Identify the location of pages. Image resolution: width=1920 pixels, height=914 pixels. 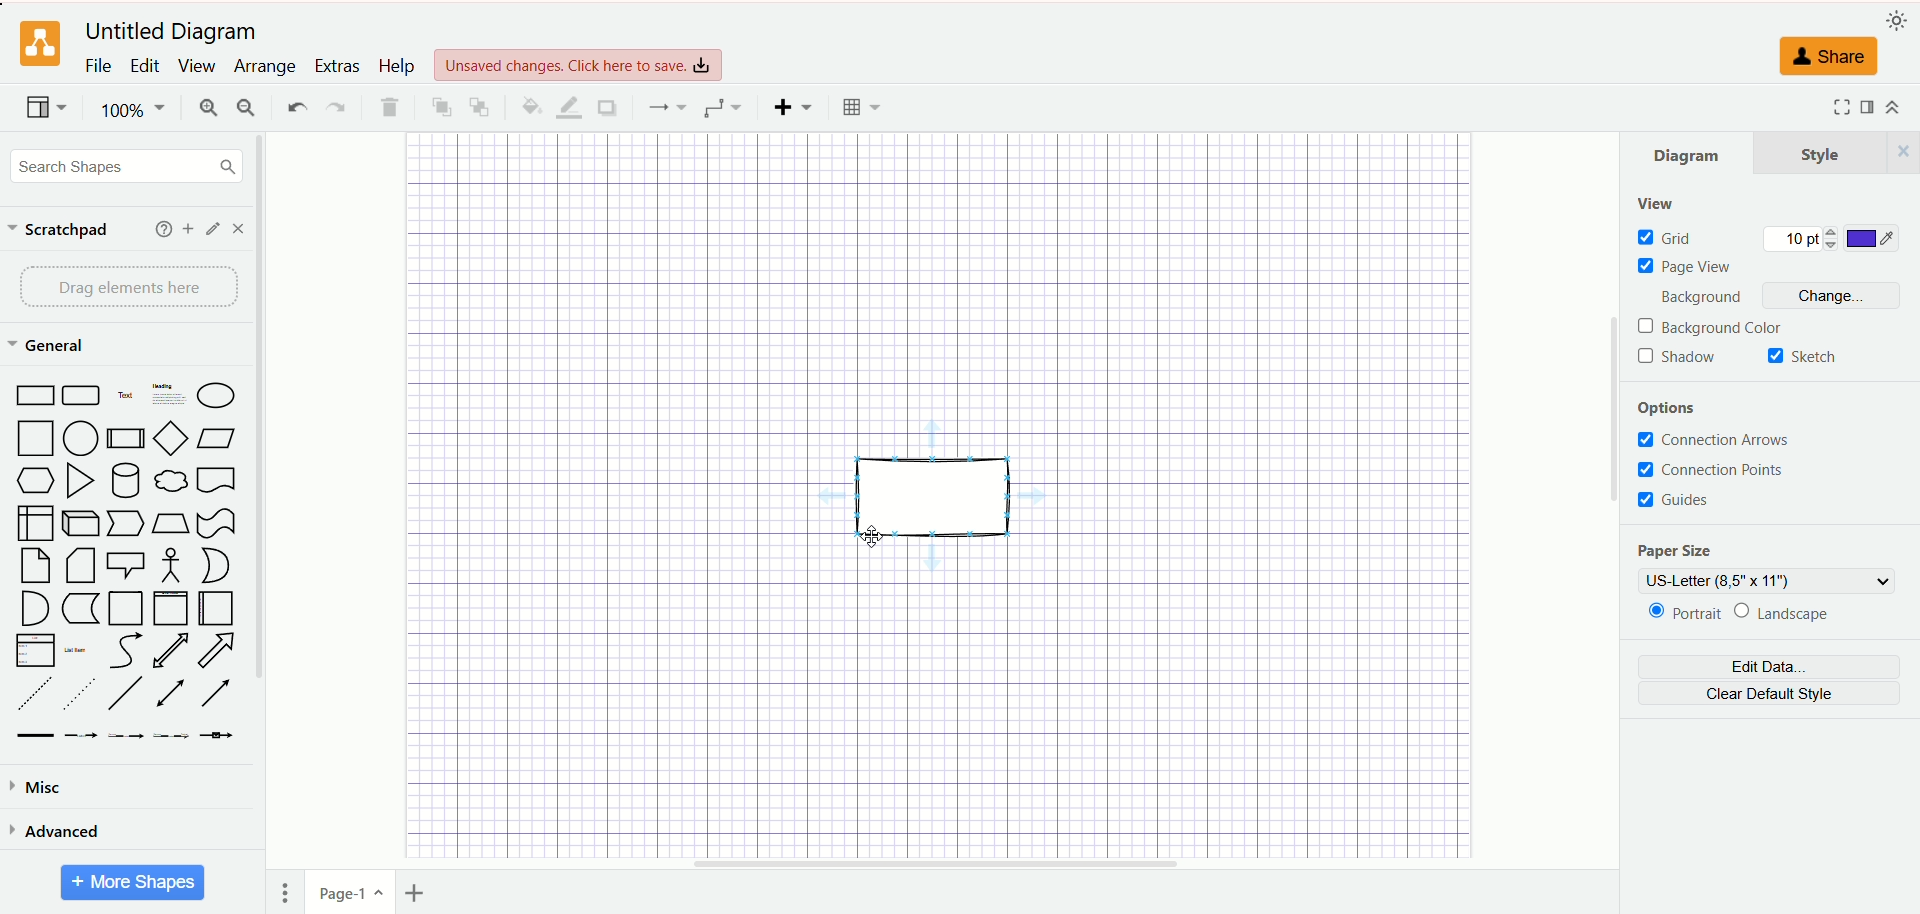
(289, 894).